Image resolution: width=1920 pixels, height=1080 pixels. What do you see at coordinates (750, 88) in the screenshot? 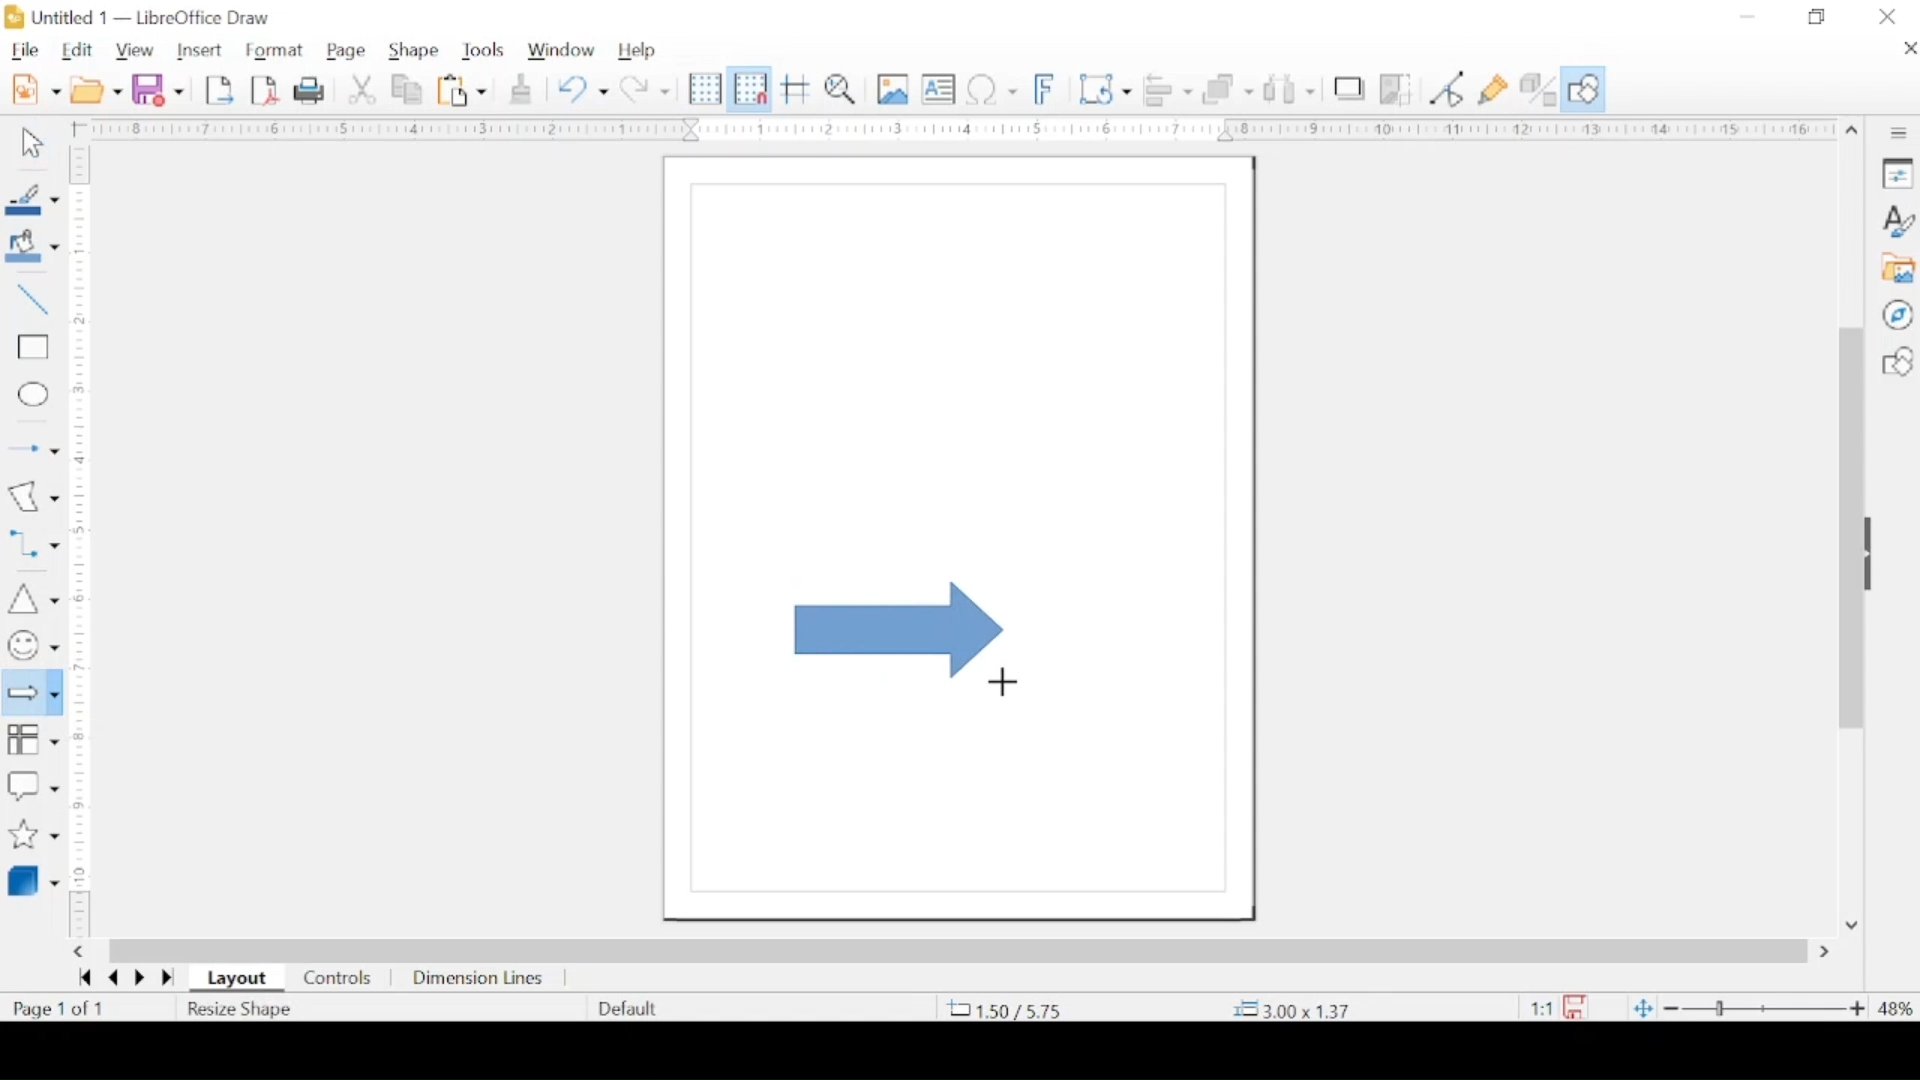
I see `snap to grid` at bounding box center [750, 88].